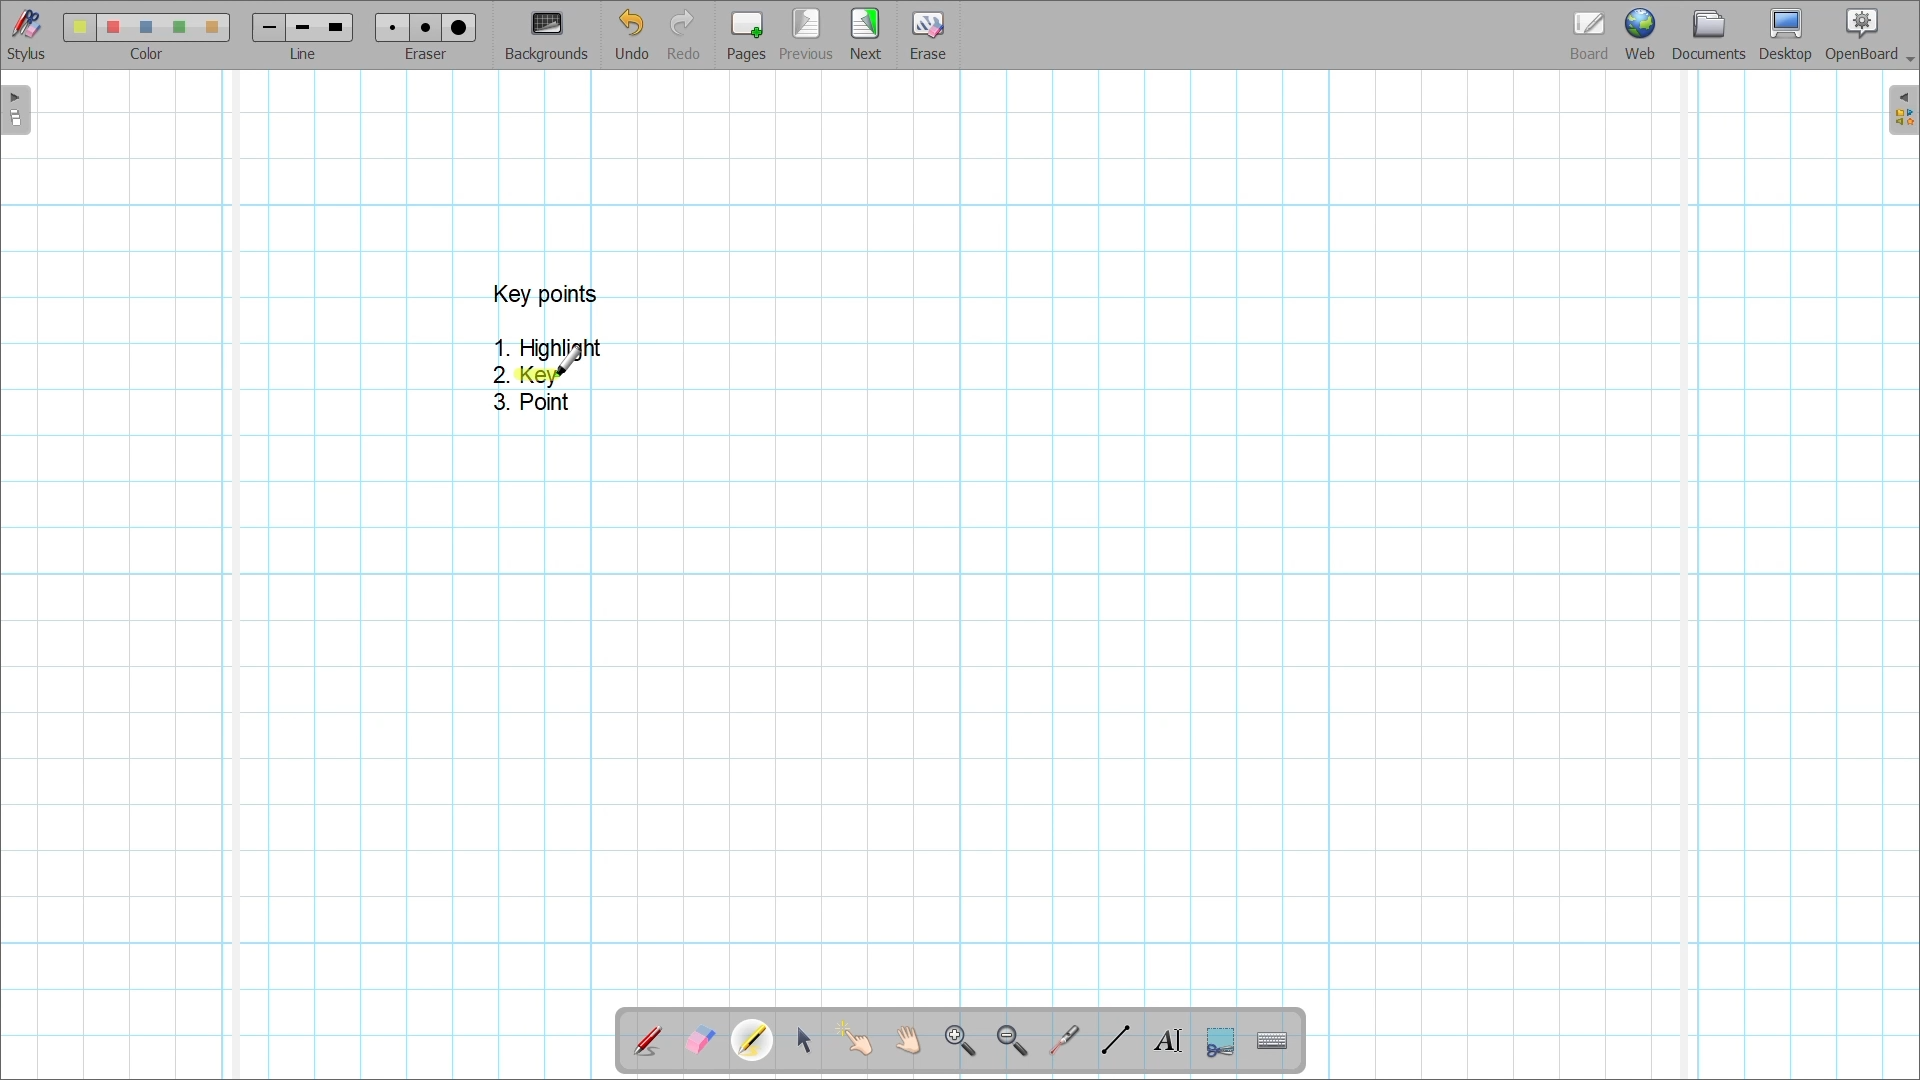  I want to click on Change background, so click(546, 35).